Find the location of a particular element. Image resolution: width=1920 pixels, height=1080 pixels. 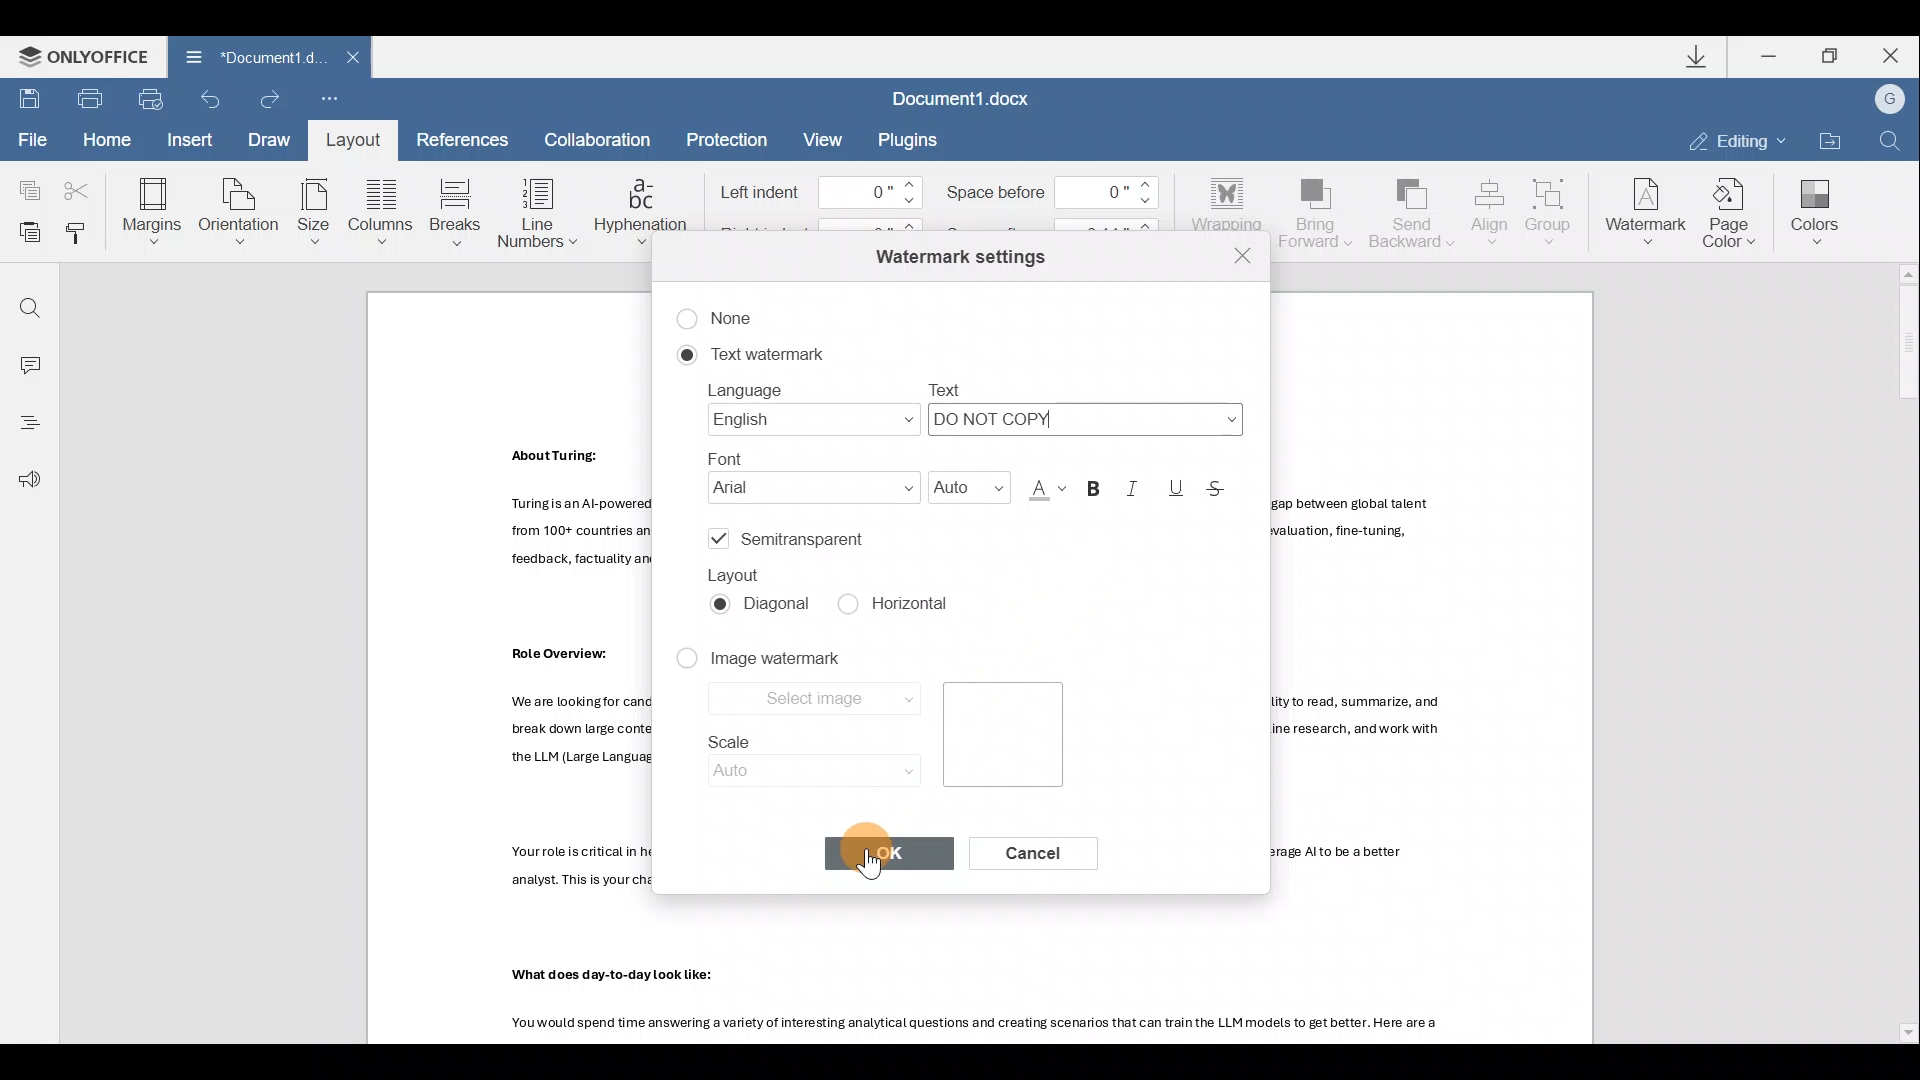

Font color is located at coordinates (1042, 486).